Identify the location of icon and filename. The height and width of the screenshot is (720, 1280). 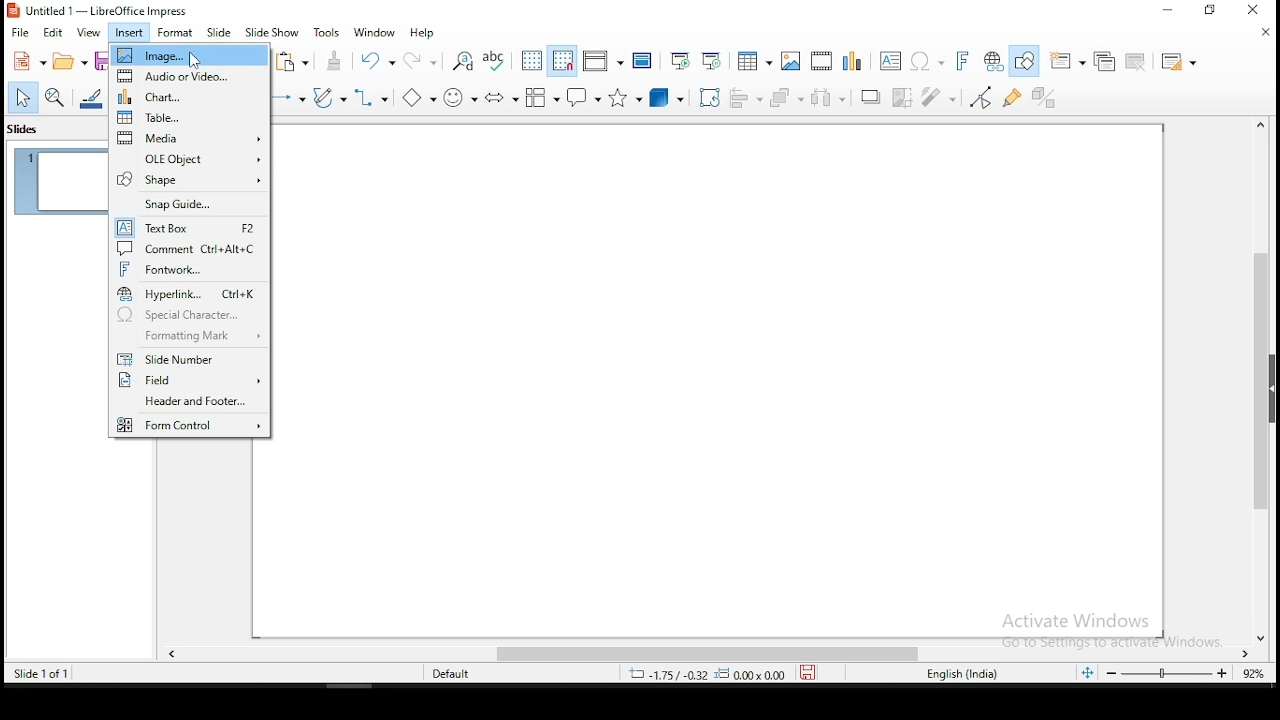
(119, 9).